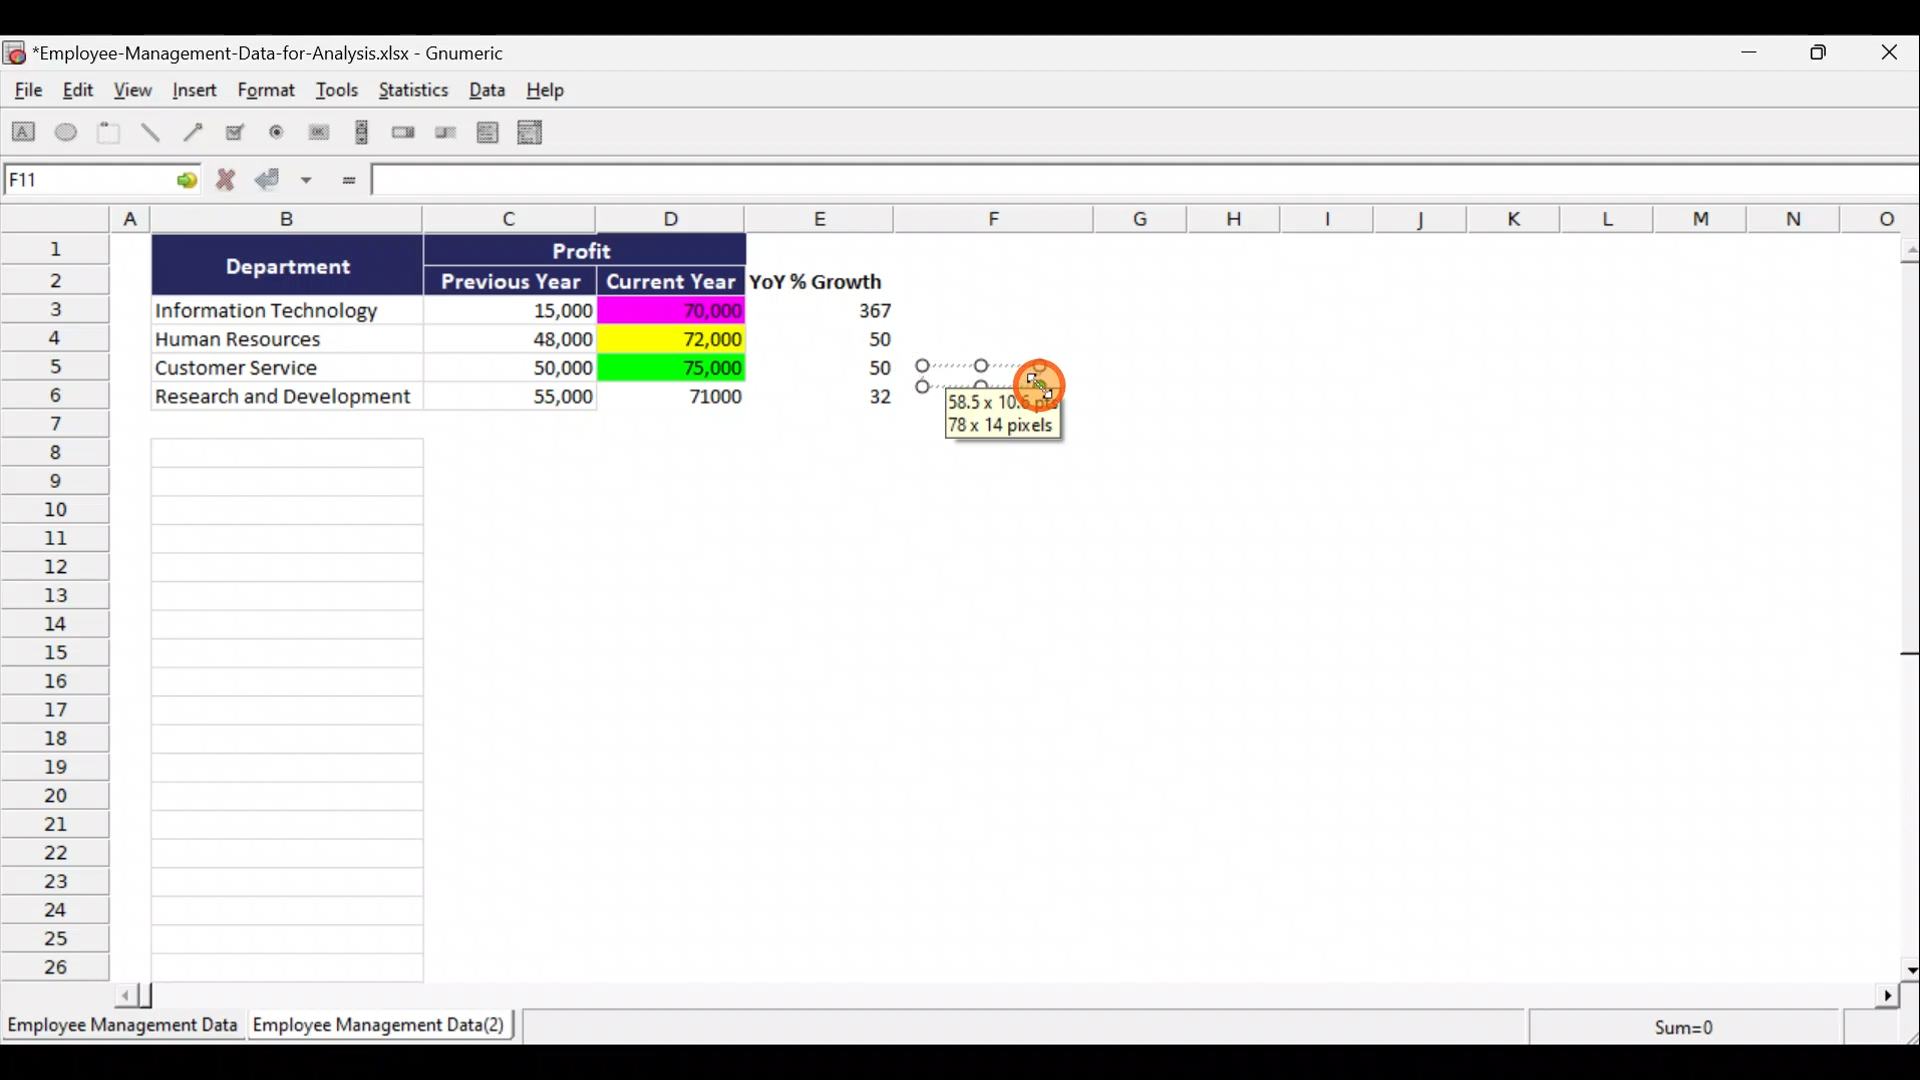 This screenshot has width=1920, height=1080. What do you see at coordinates (80, 92) in the screenshot?
I see `Edit` at bounding box center [80, 92].